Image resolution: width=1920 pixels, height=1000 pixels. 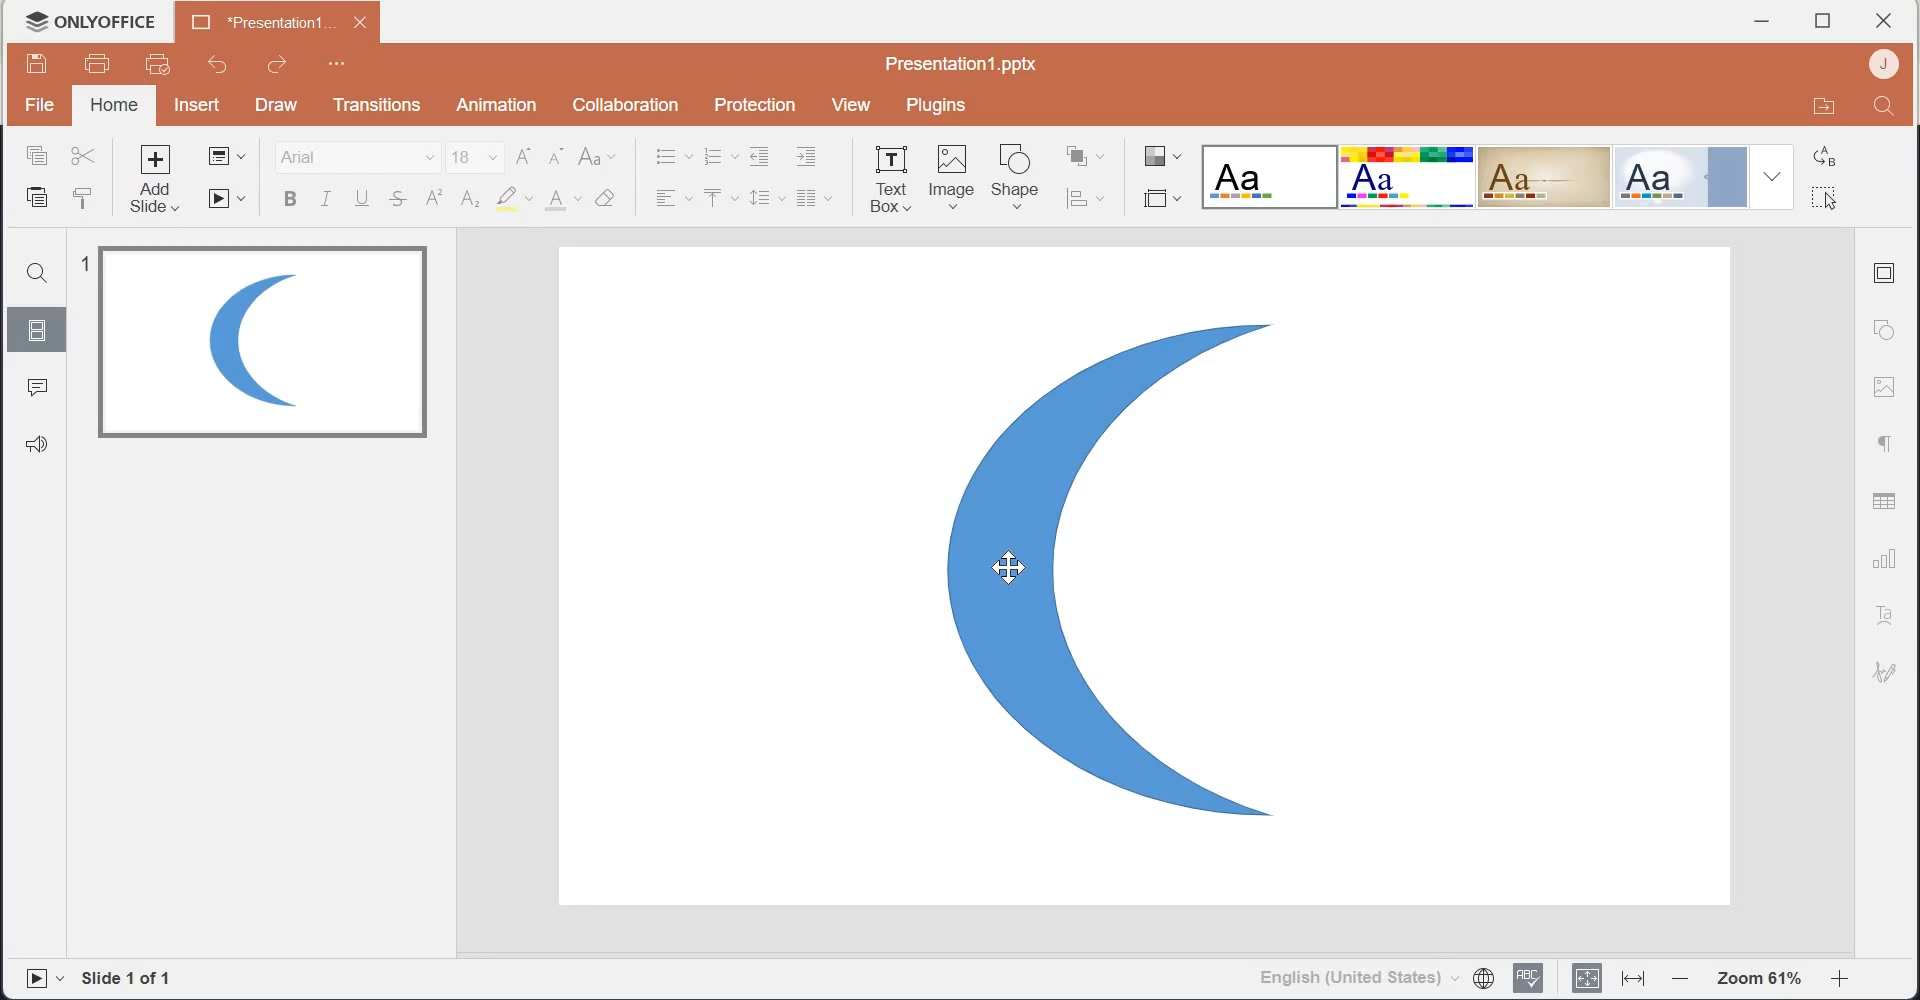 I want to click on Start slideshow, so click(x=229, y=199).